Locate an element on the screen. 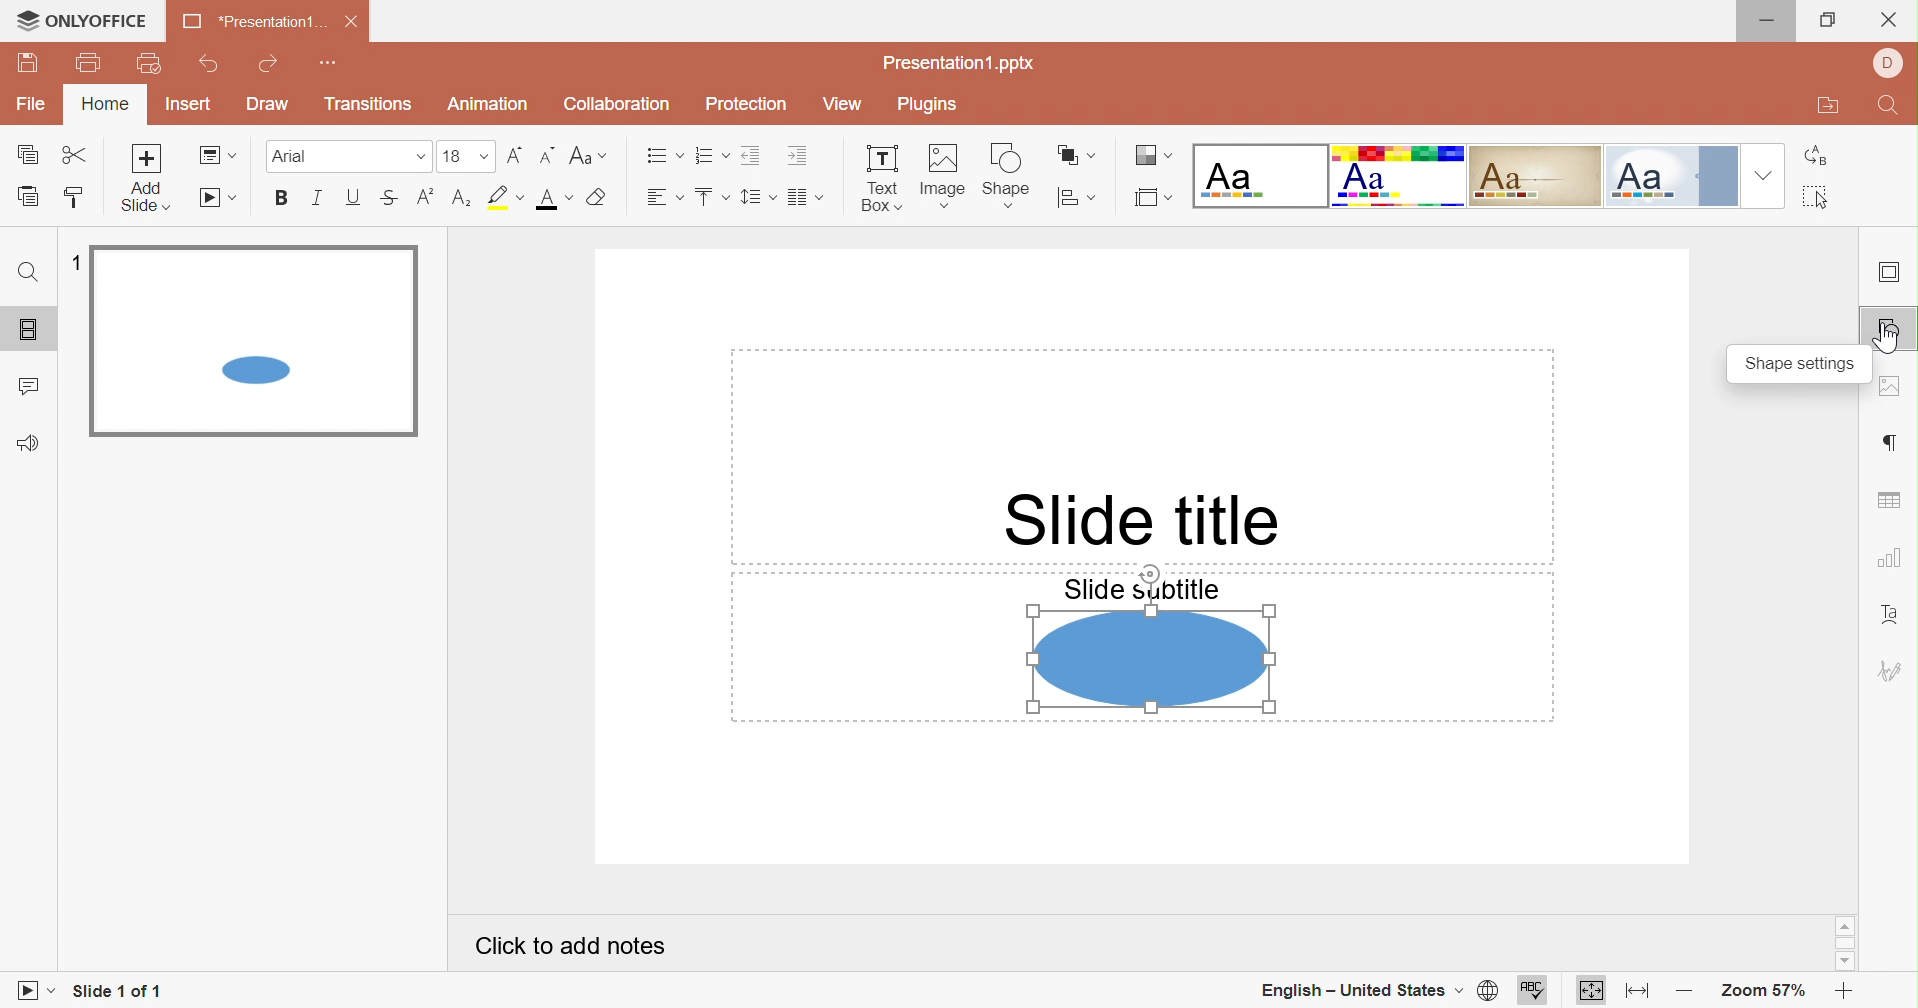 This screenshot has width=1918, height=1008. Add Slide is located at coordinates (150, 176).